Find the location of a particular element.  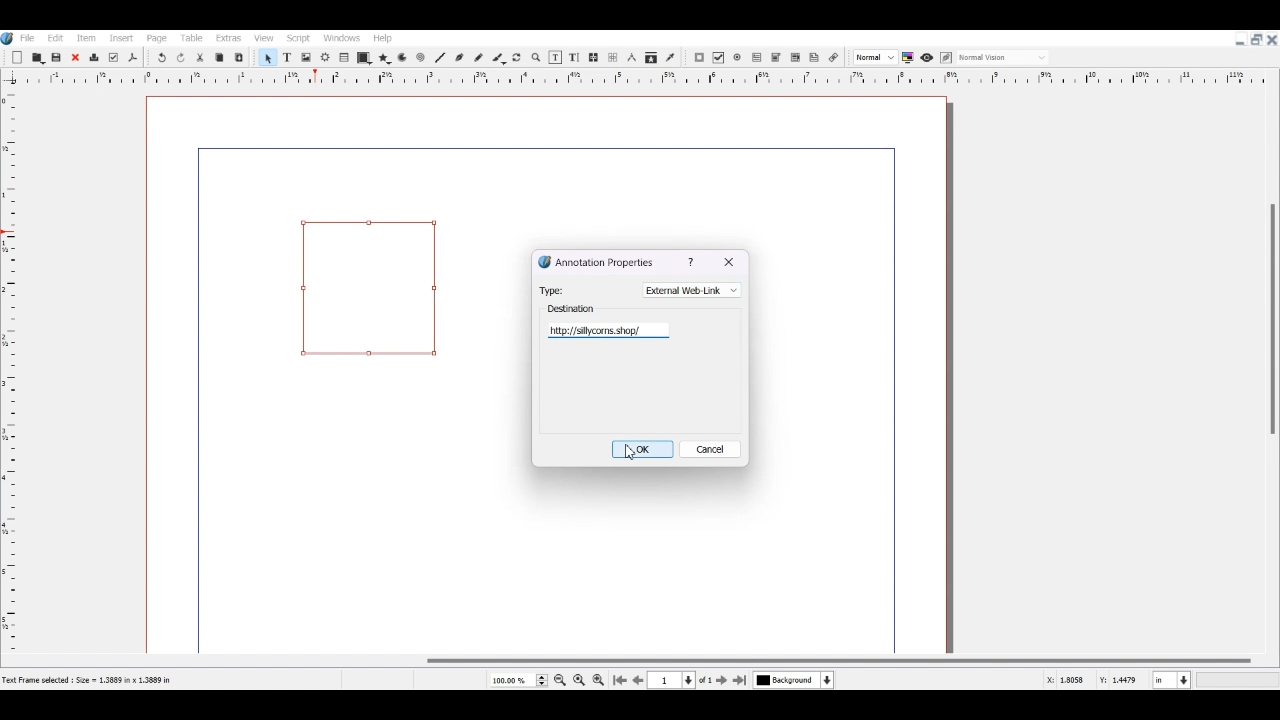

Text is located at coordinates (603, 331).